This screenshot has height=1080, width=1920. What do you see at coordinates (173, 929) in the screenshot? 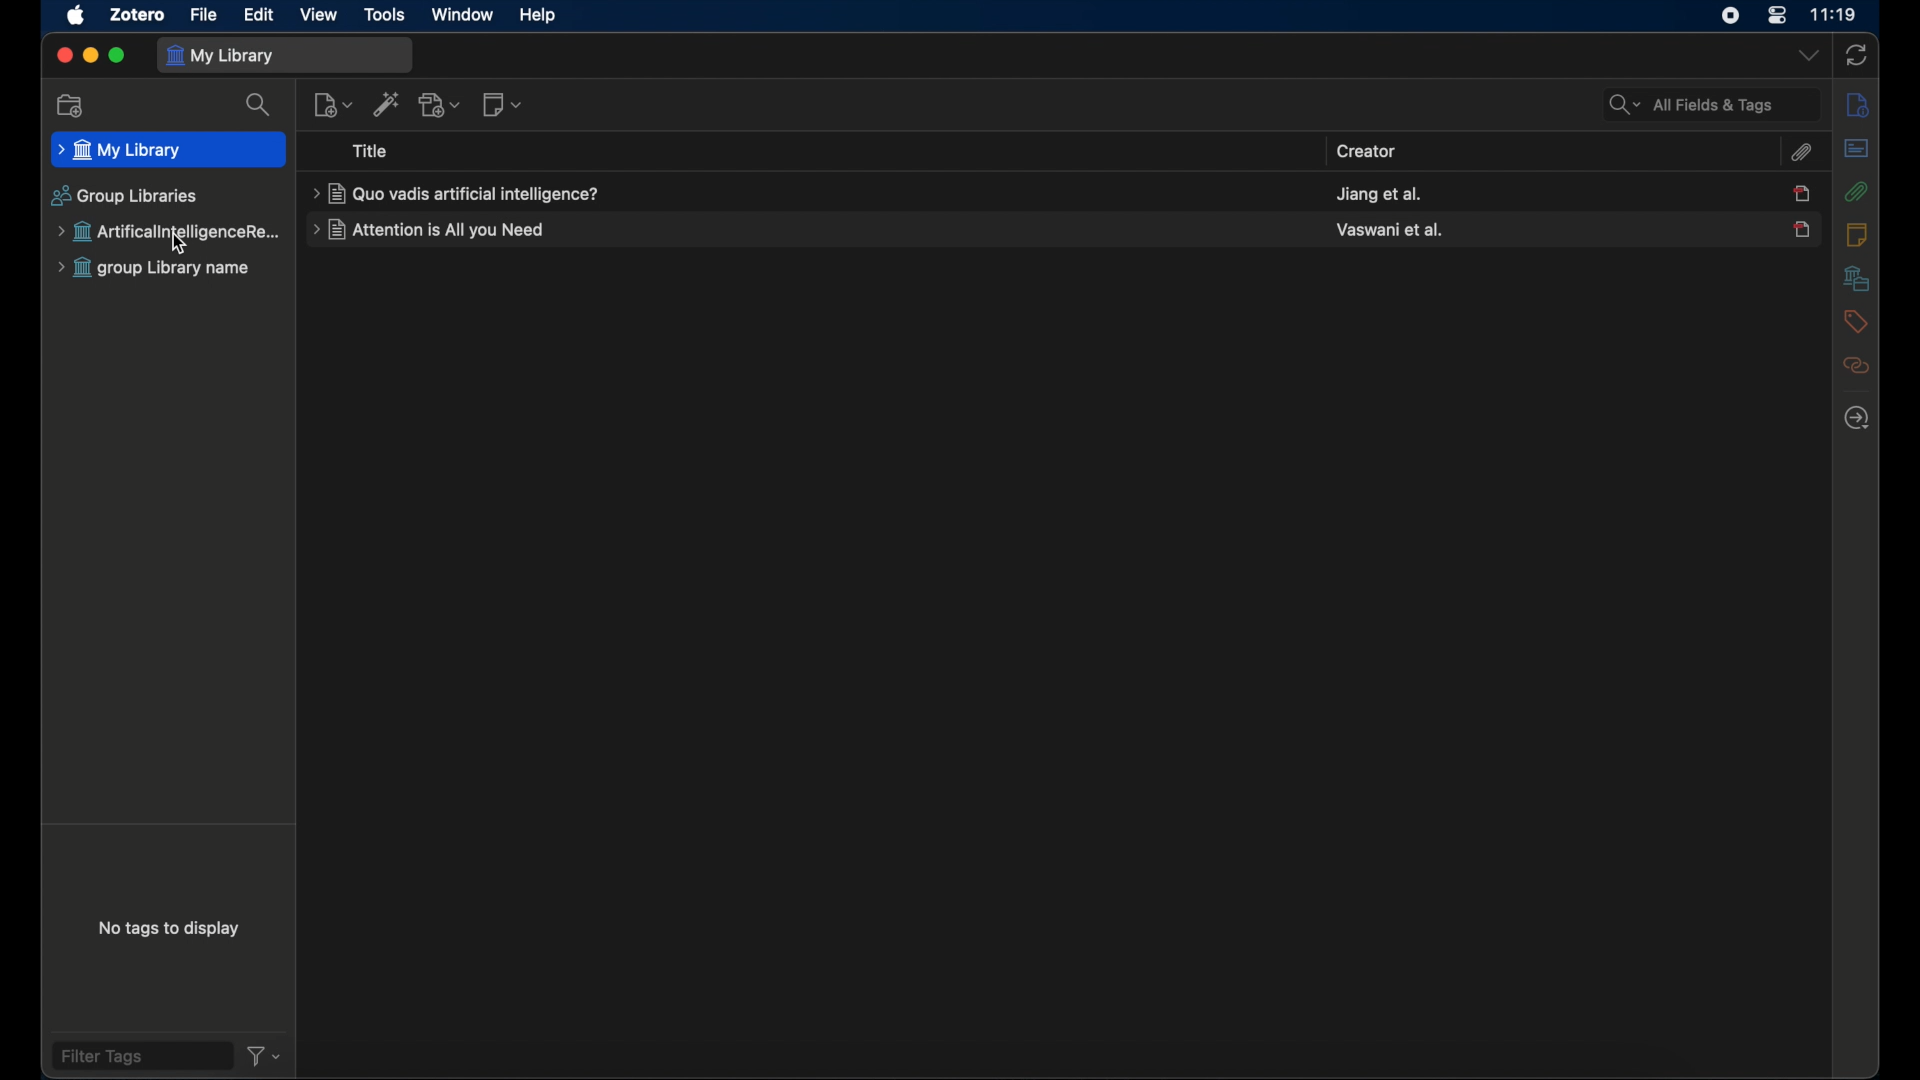
I see `no tags to display` at bounding box center [173, 929].